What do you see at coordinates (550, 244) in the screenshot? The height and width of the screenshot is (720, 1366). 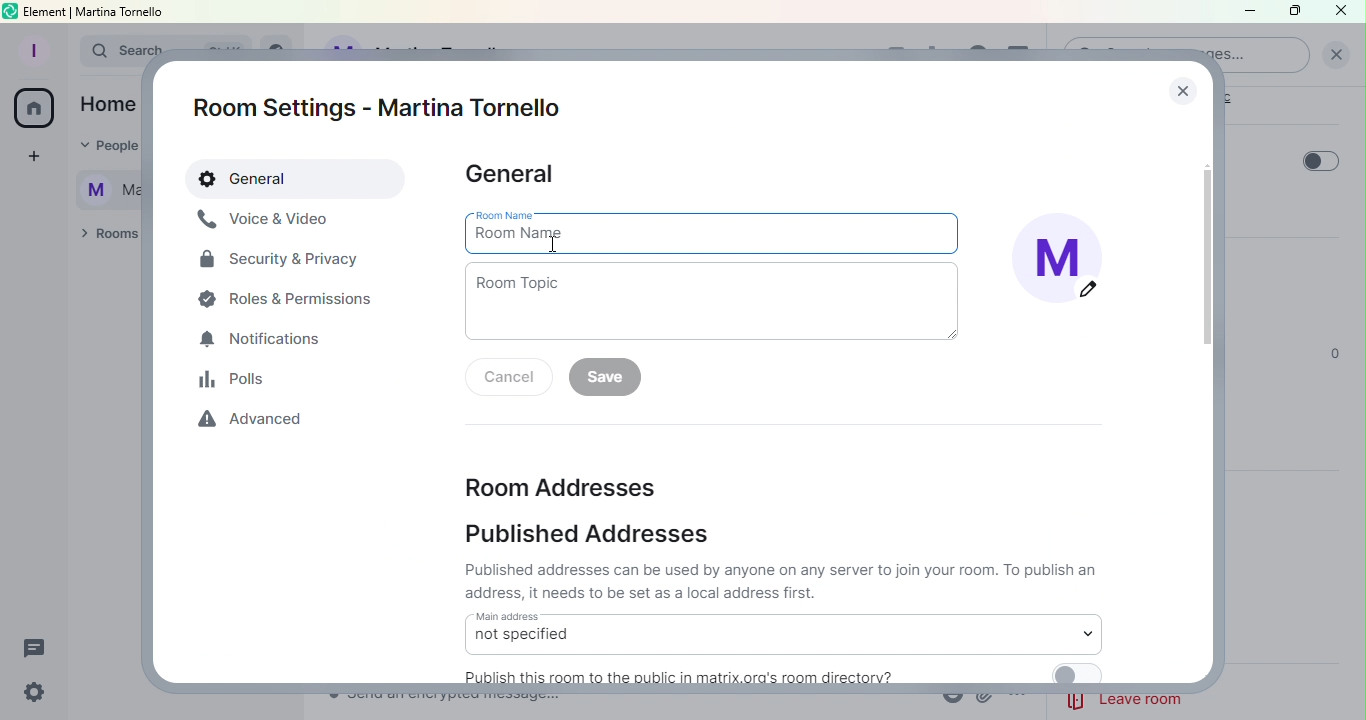 I see `cursor` at bounding box center [550, 244].